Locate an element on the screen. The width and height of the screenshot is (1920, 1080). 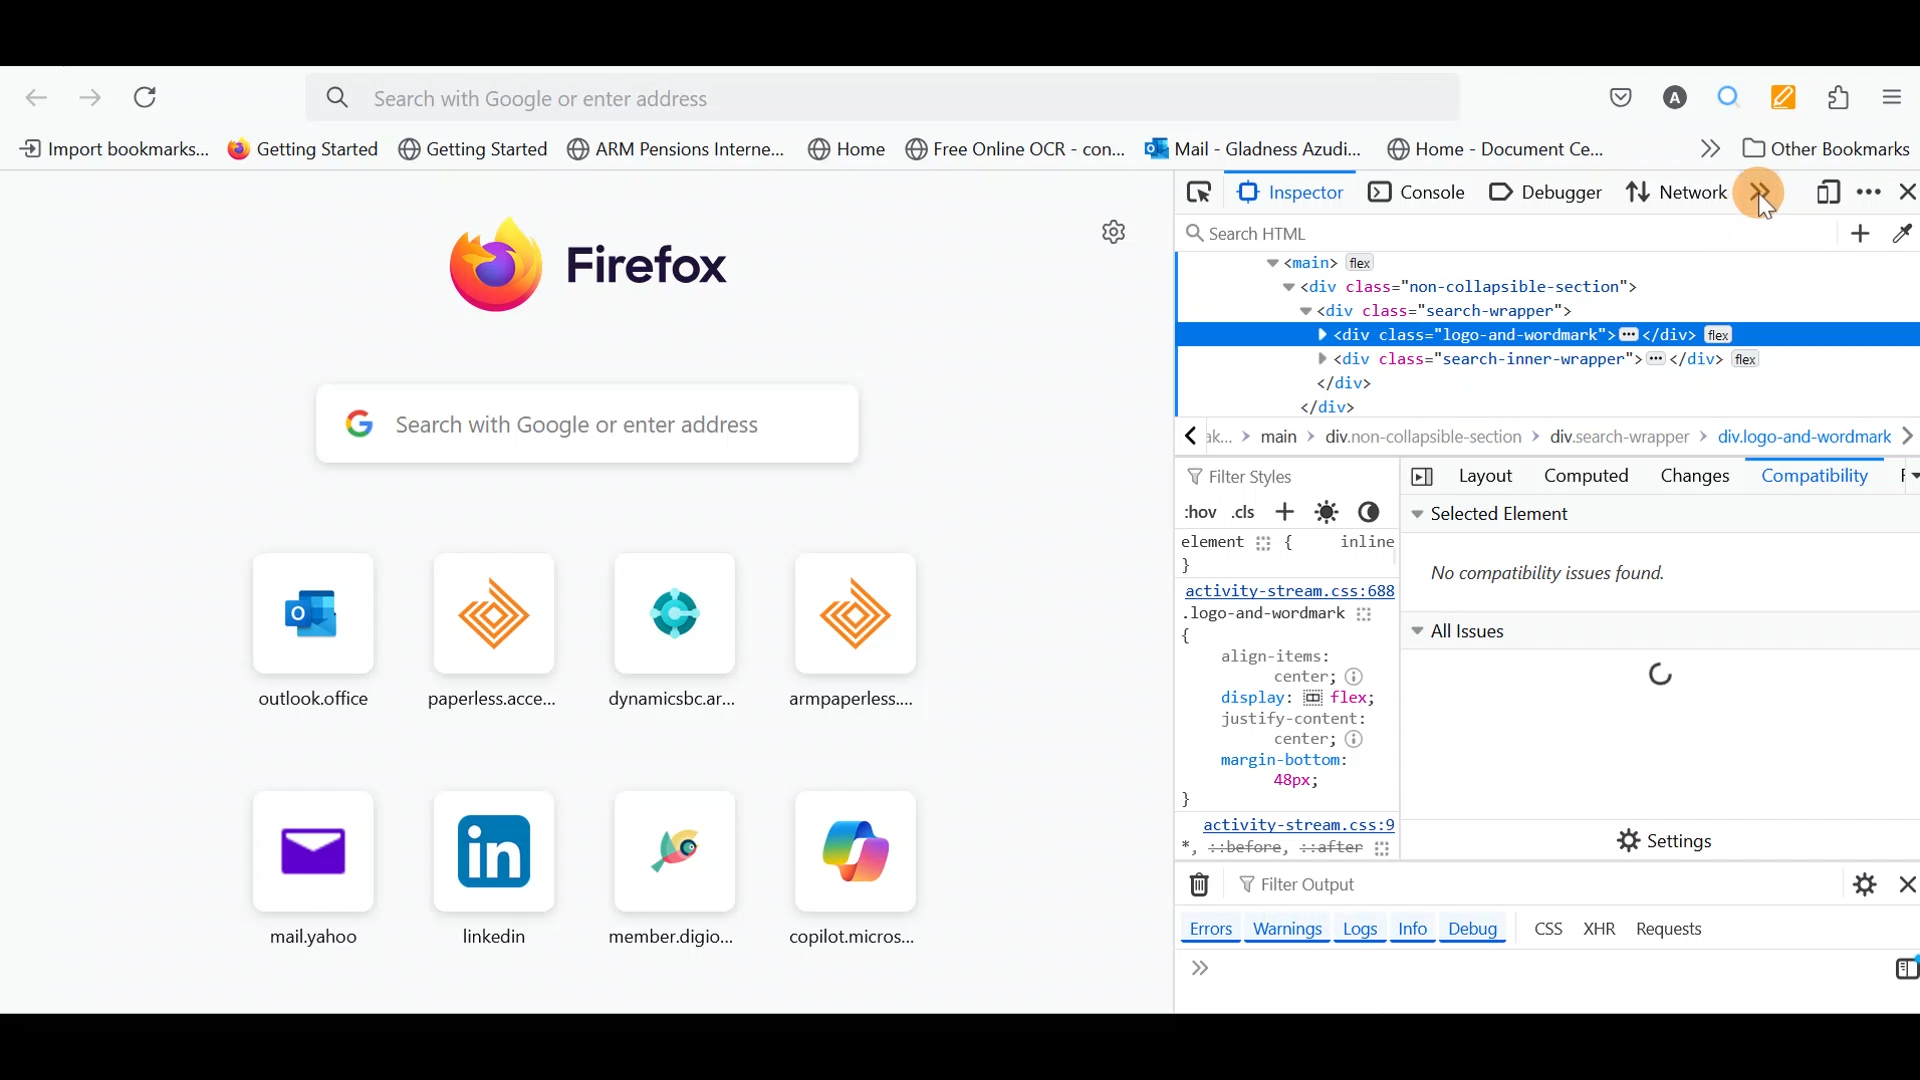
Debug is located at coordinates (1481, 928).